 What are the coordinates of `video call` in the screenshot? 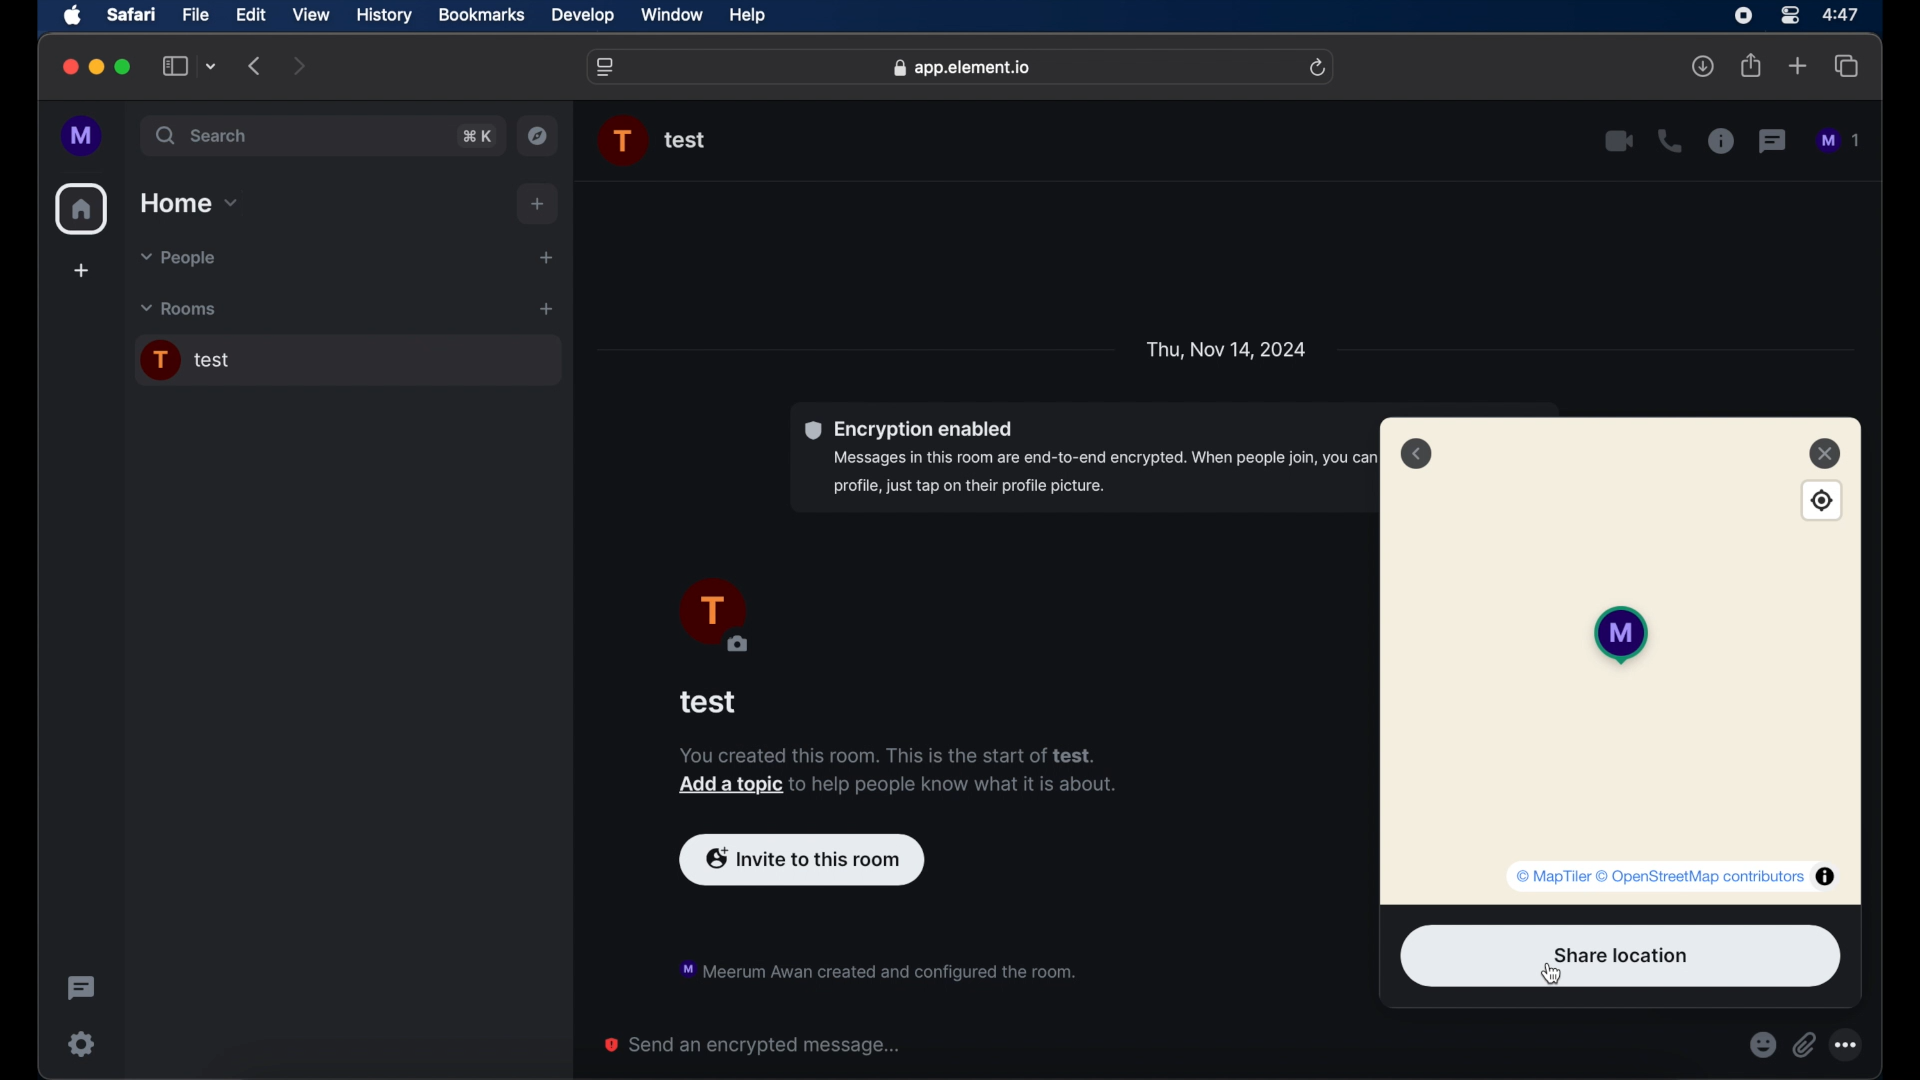 It's located at (1619, 141).